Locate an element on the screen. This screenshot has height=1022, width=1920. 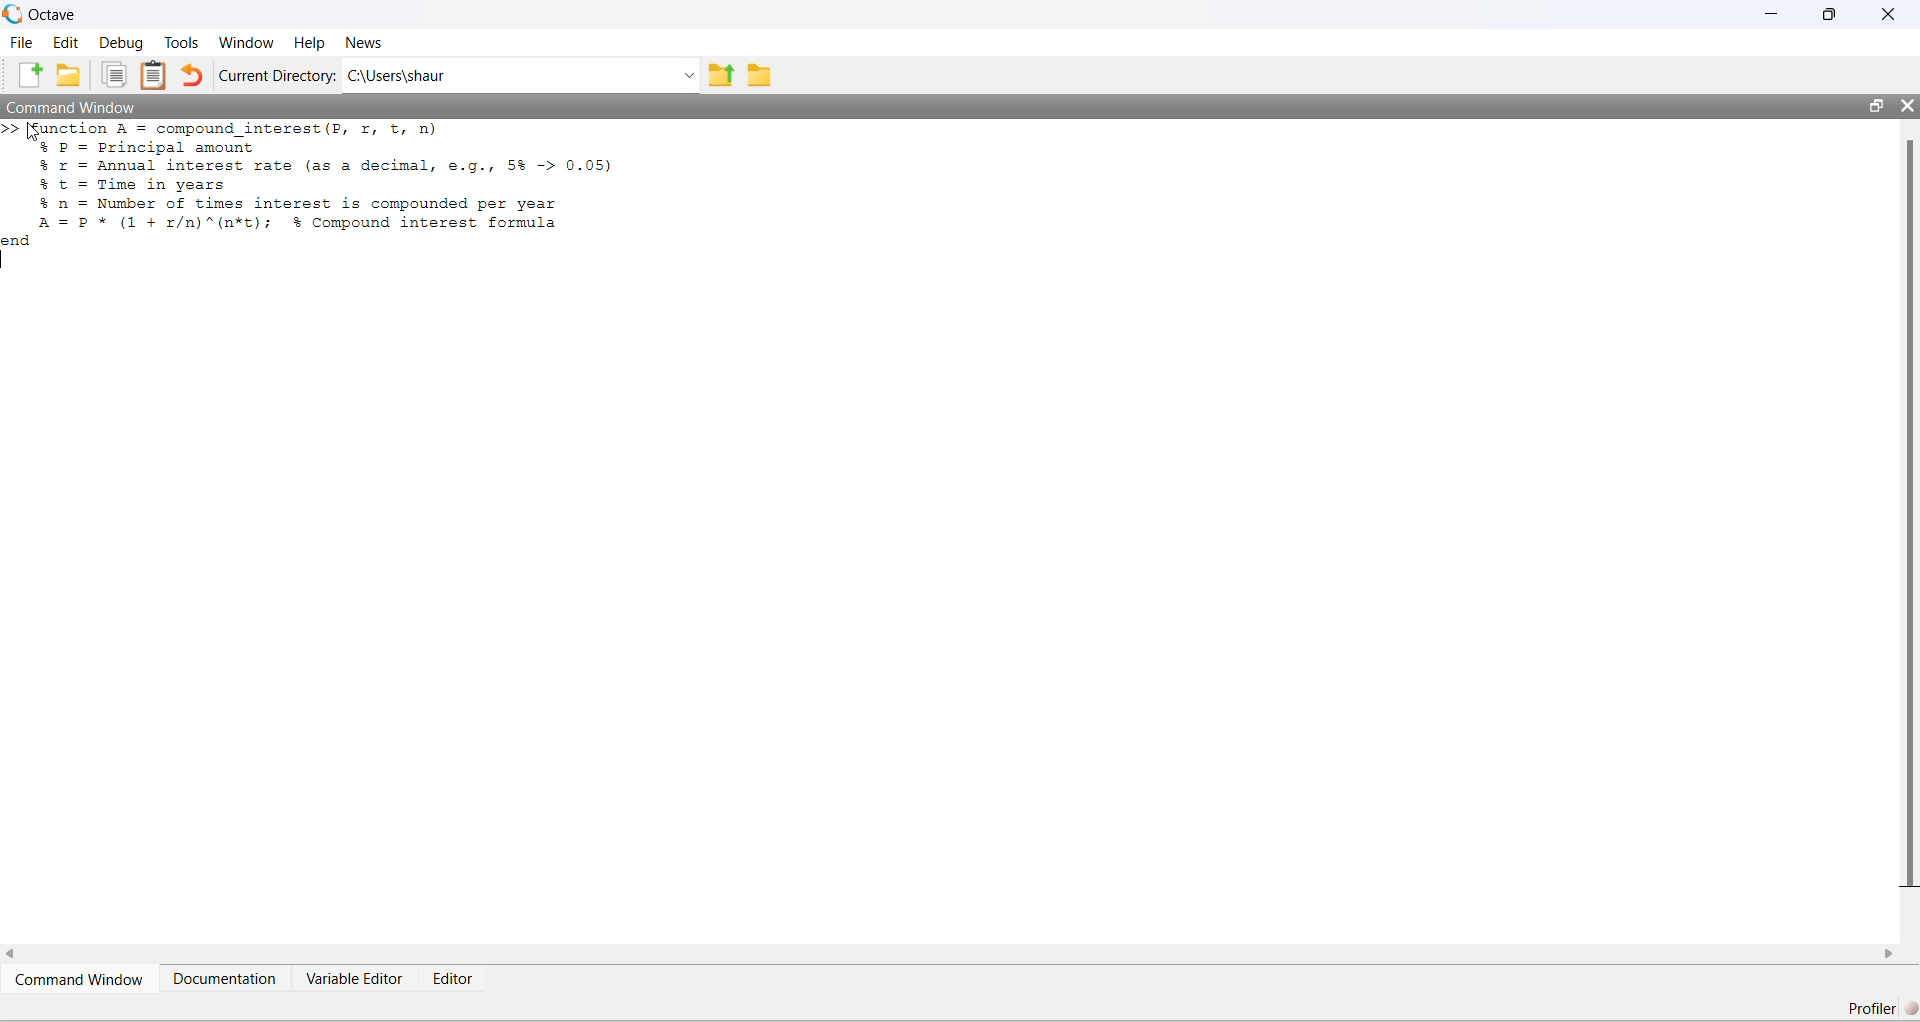
Minimize is located at coordinates (1773, 13).